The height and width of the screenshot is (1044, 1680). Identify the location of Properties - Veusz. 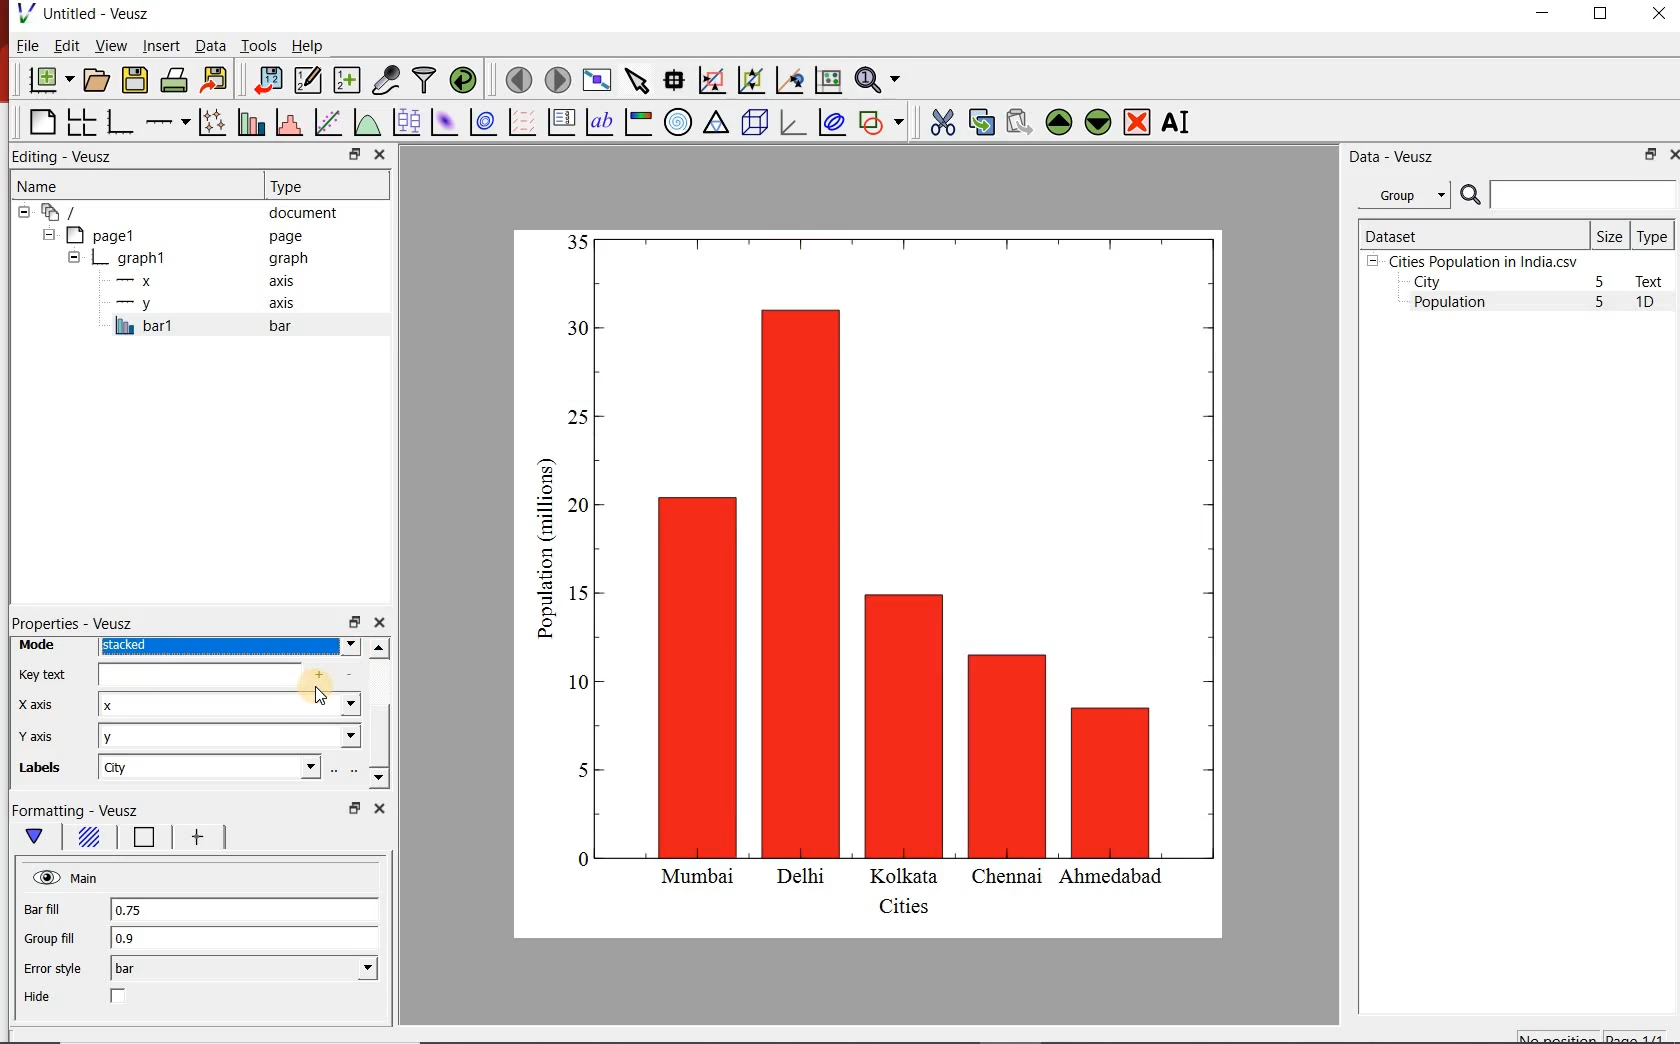
(72, 623).